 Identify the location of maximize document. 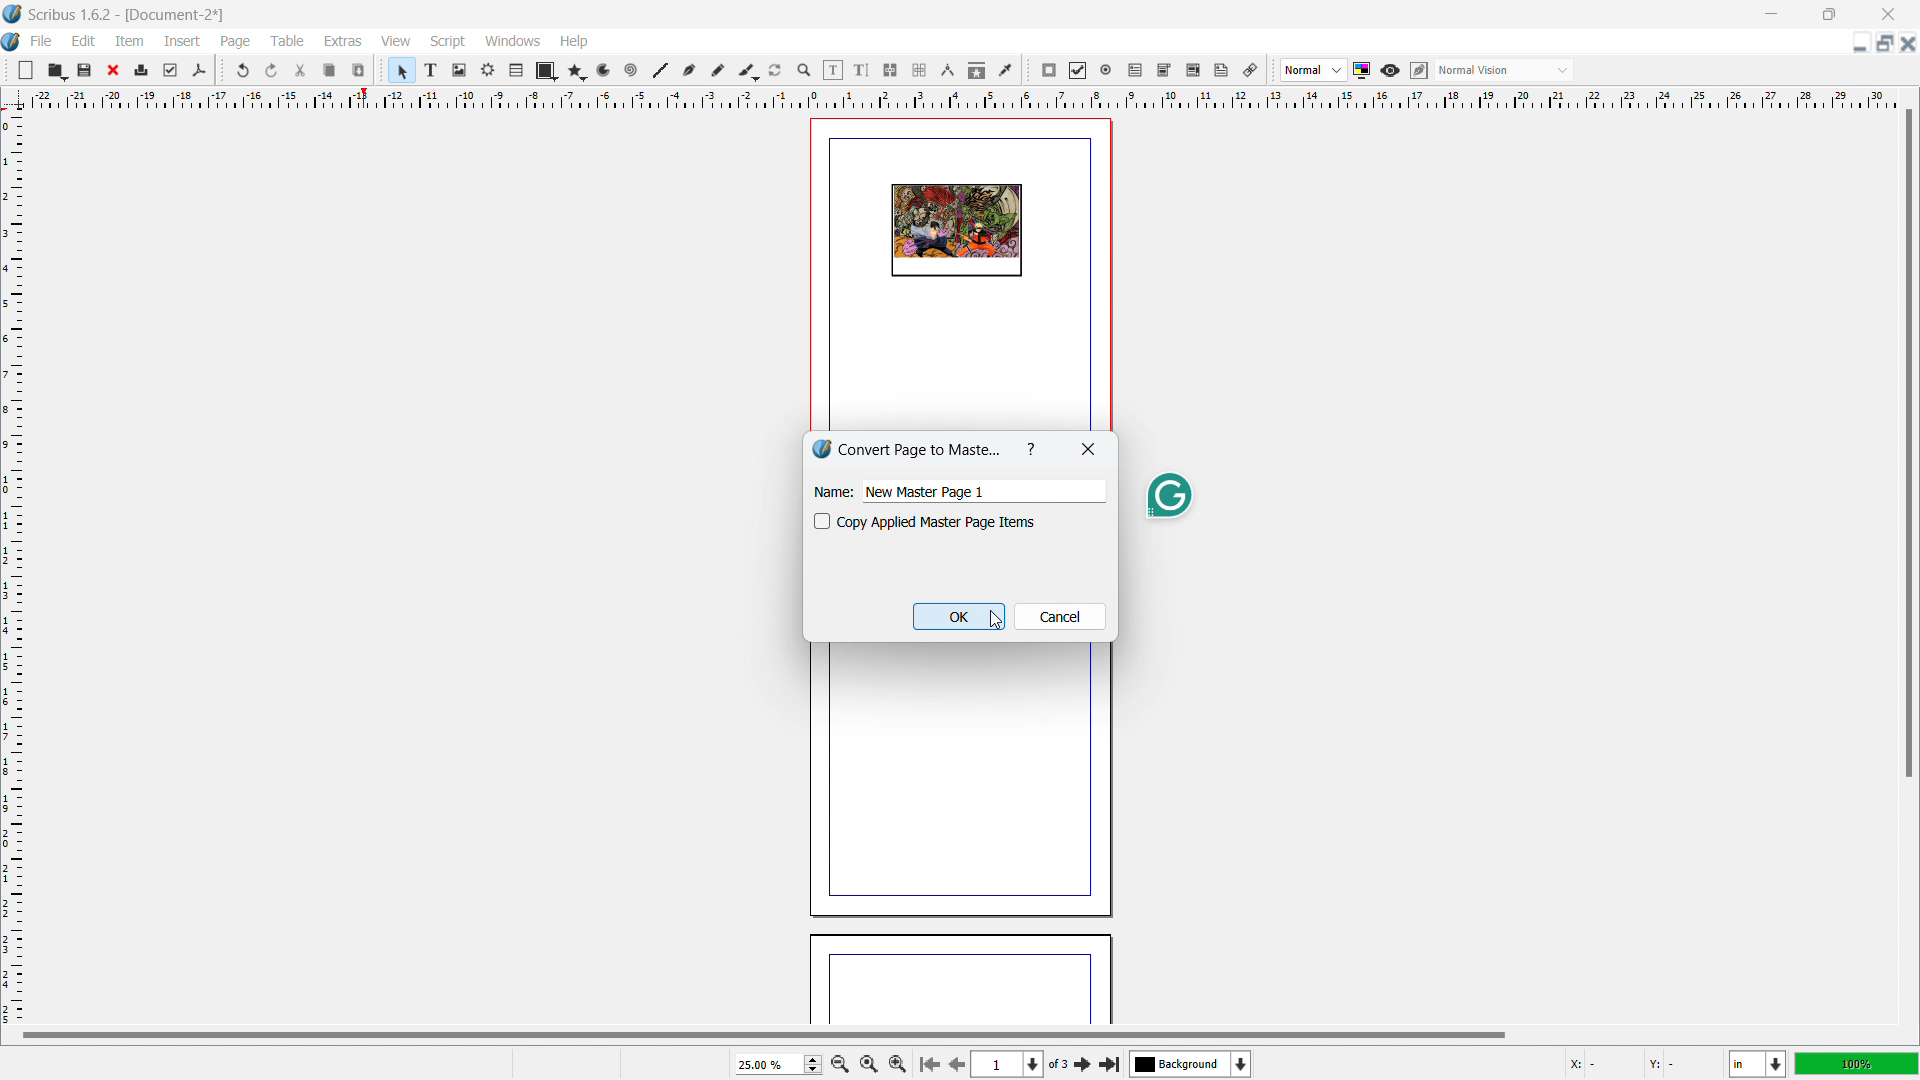
(1882, 43).